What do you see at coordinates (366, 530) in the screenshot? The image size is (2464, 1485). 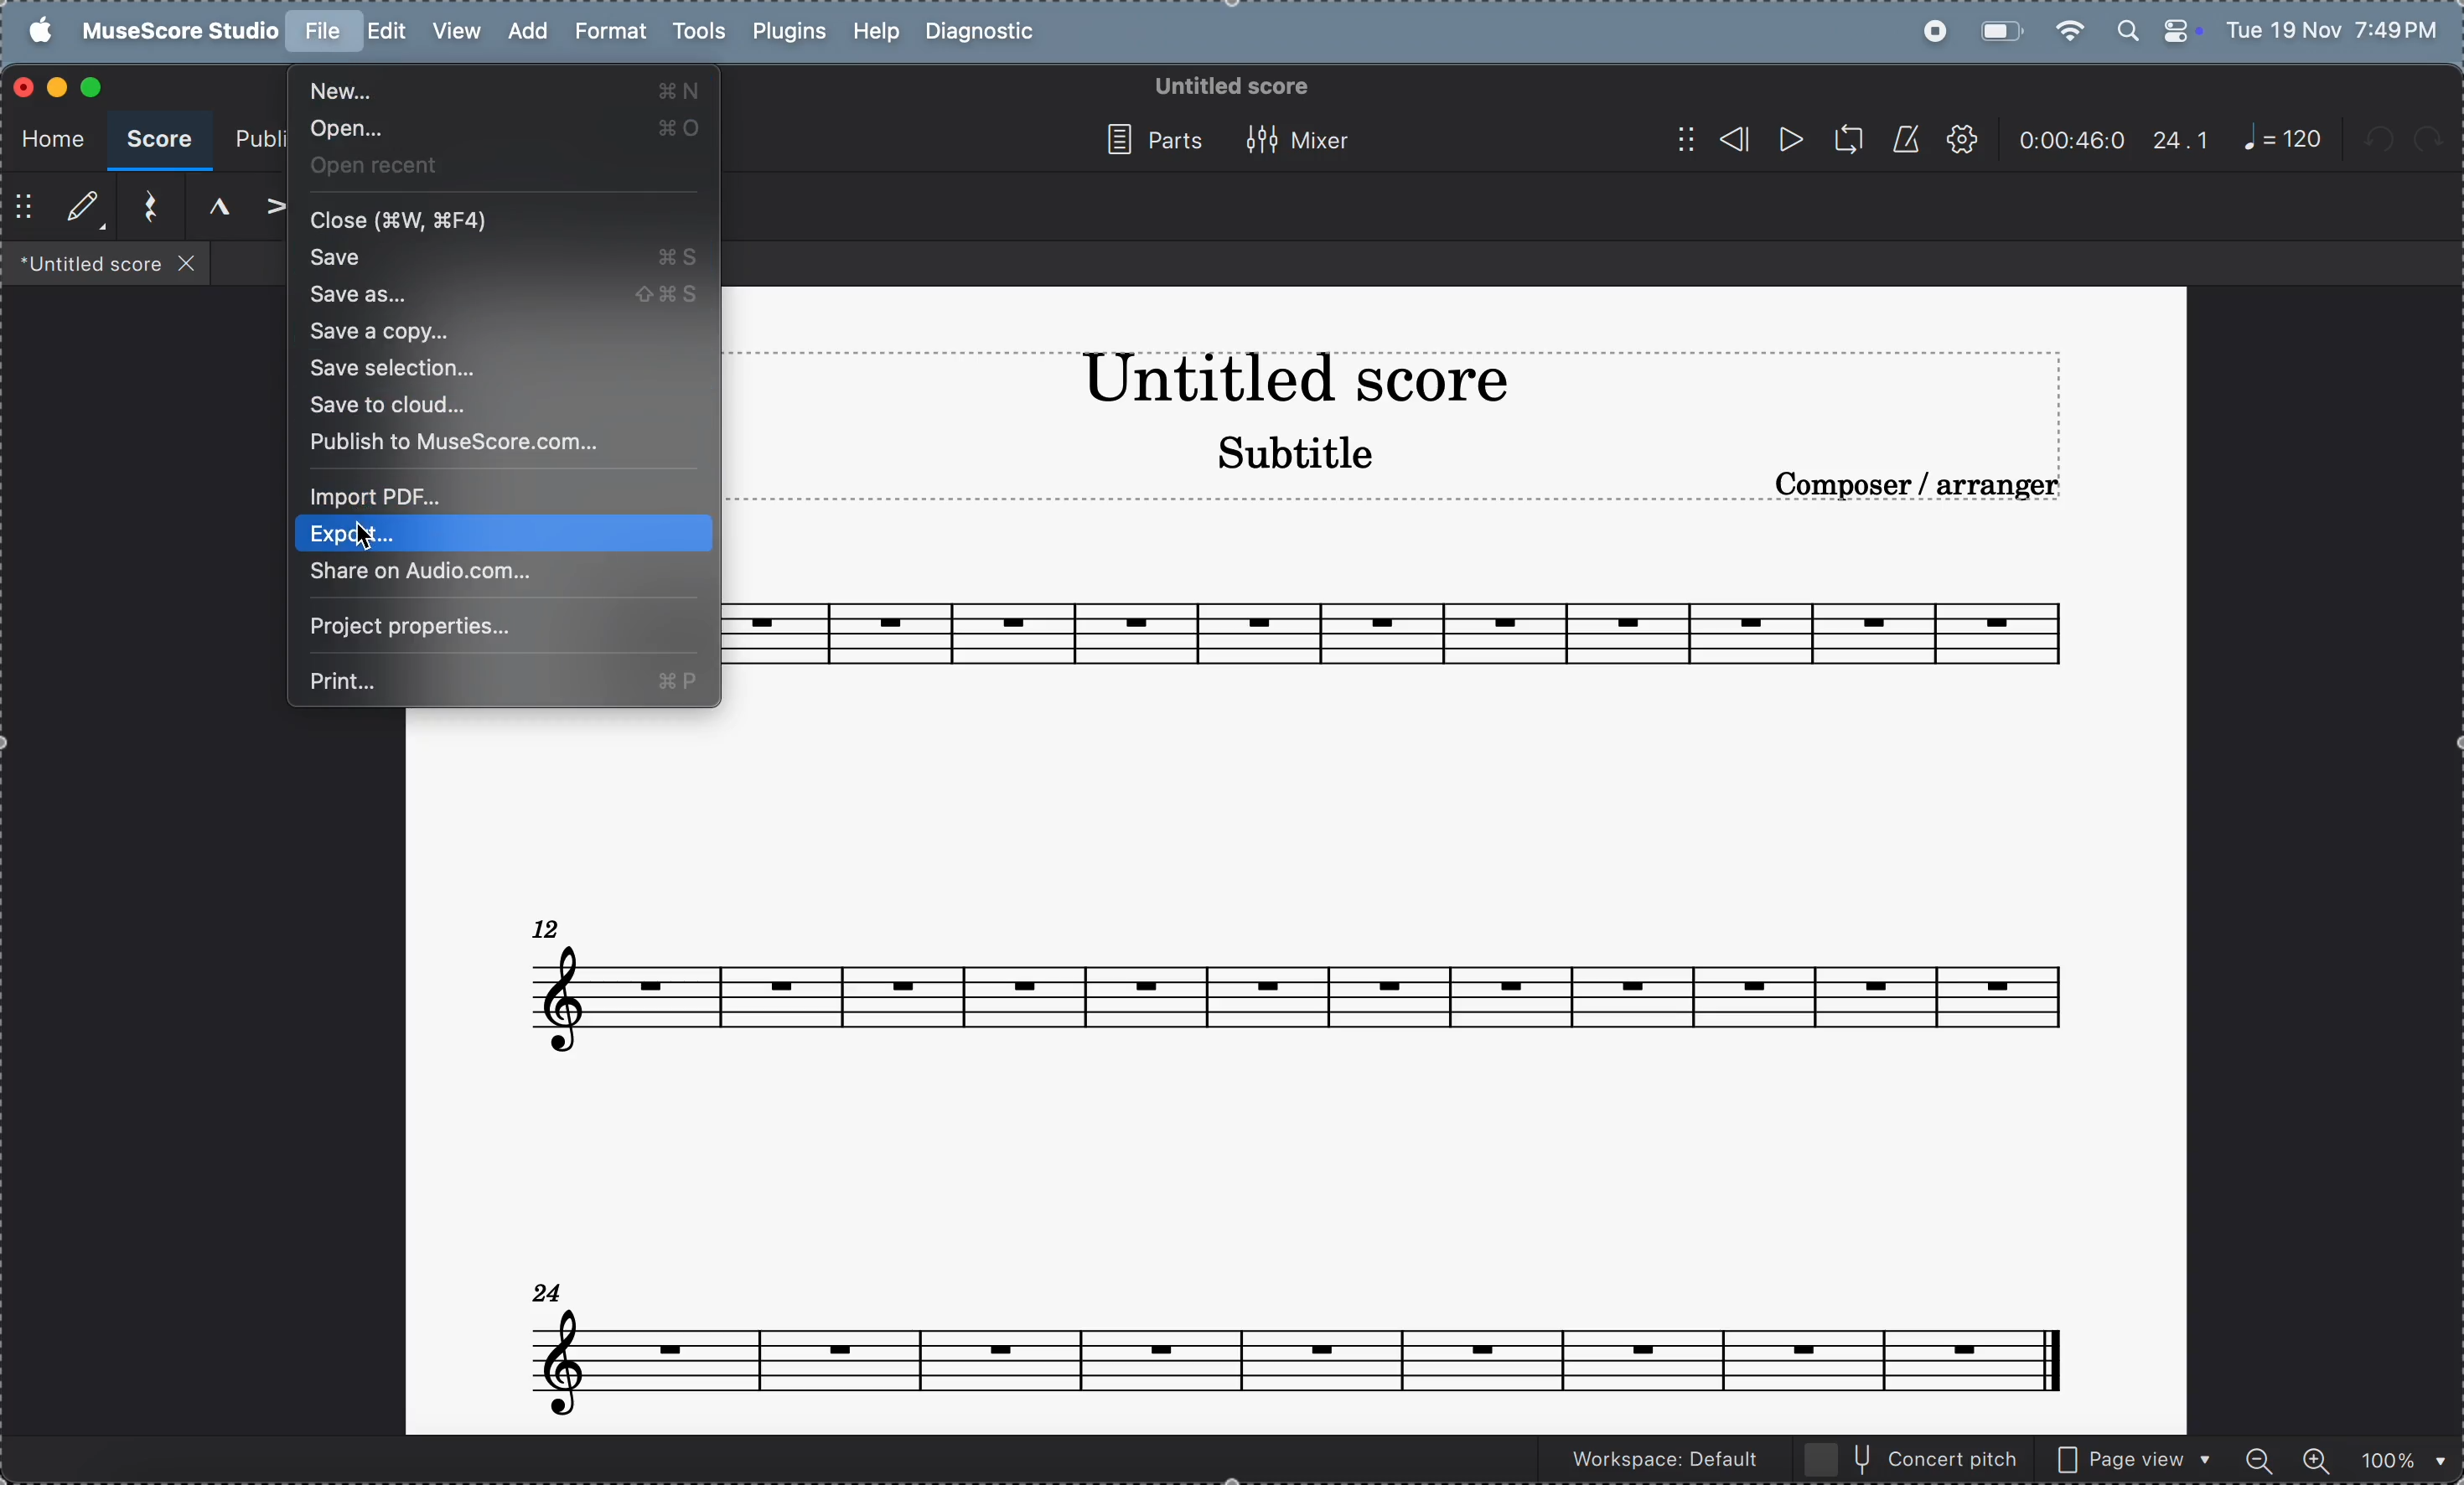 I see `cursor` at bounding box center [366, 530].